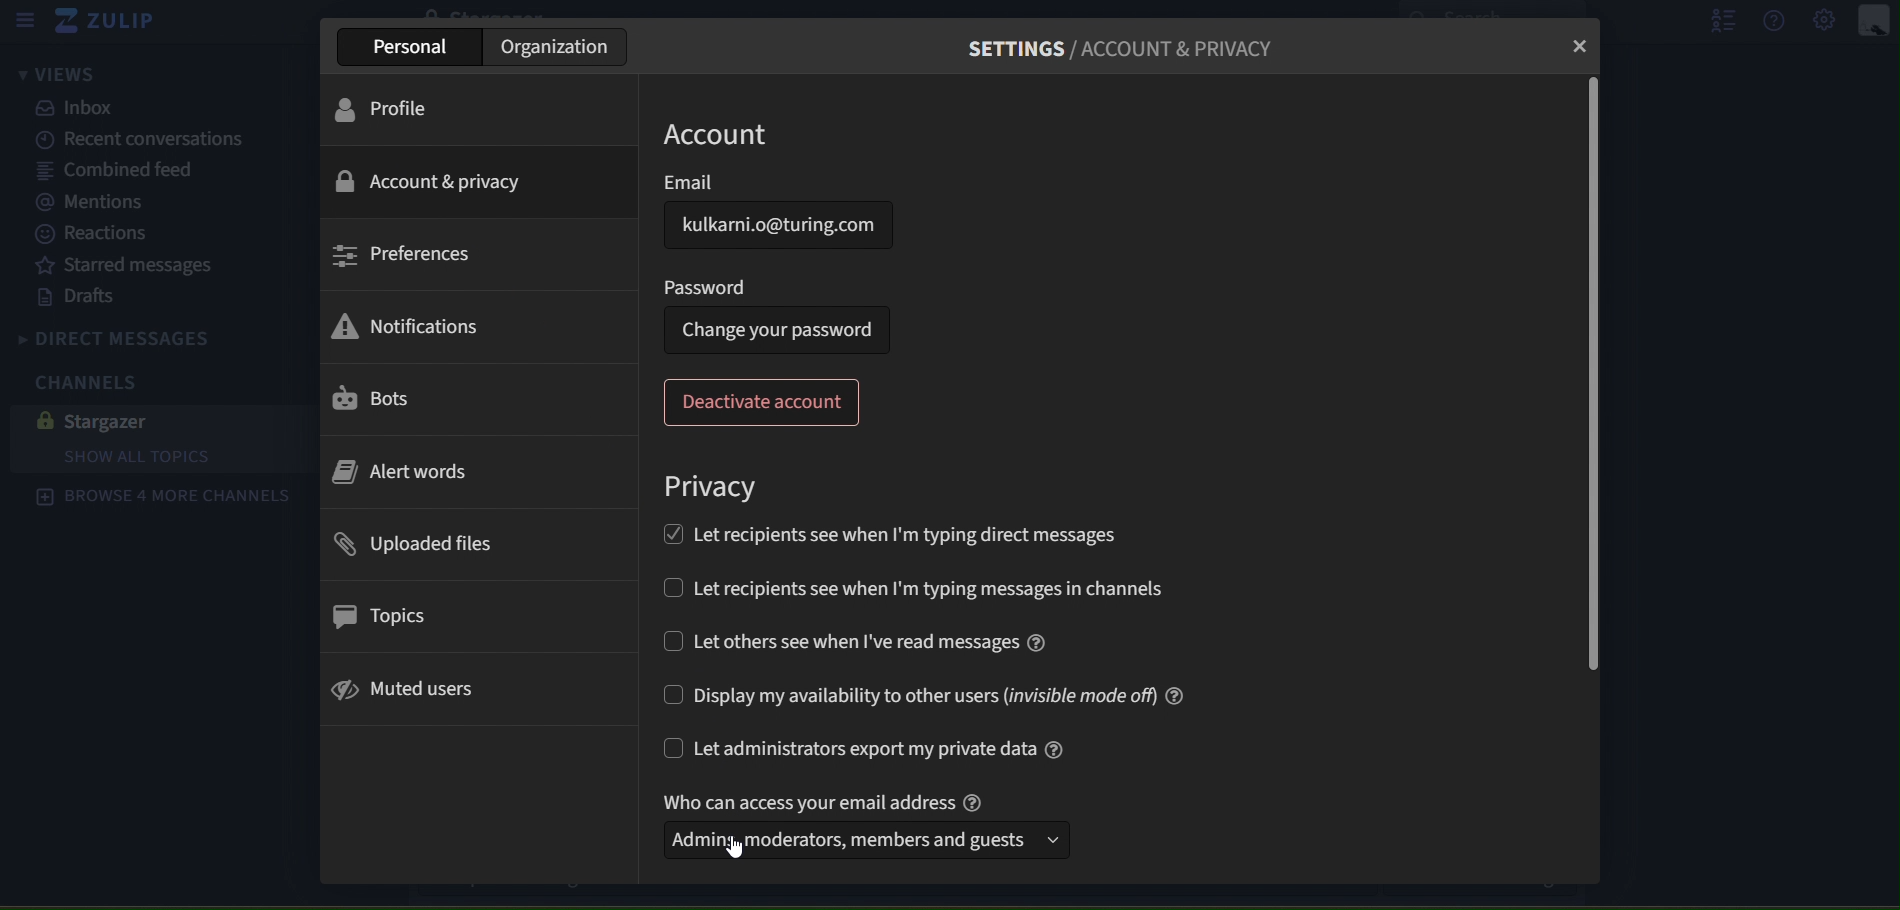 This screenshot has width=1900, height=910. Describe the element at coordinates (83, 297) in the screenshot. I see `drafts` at that location.